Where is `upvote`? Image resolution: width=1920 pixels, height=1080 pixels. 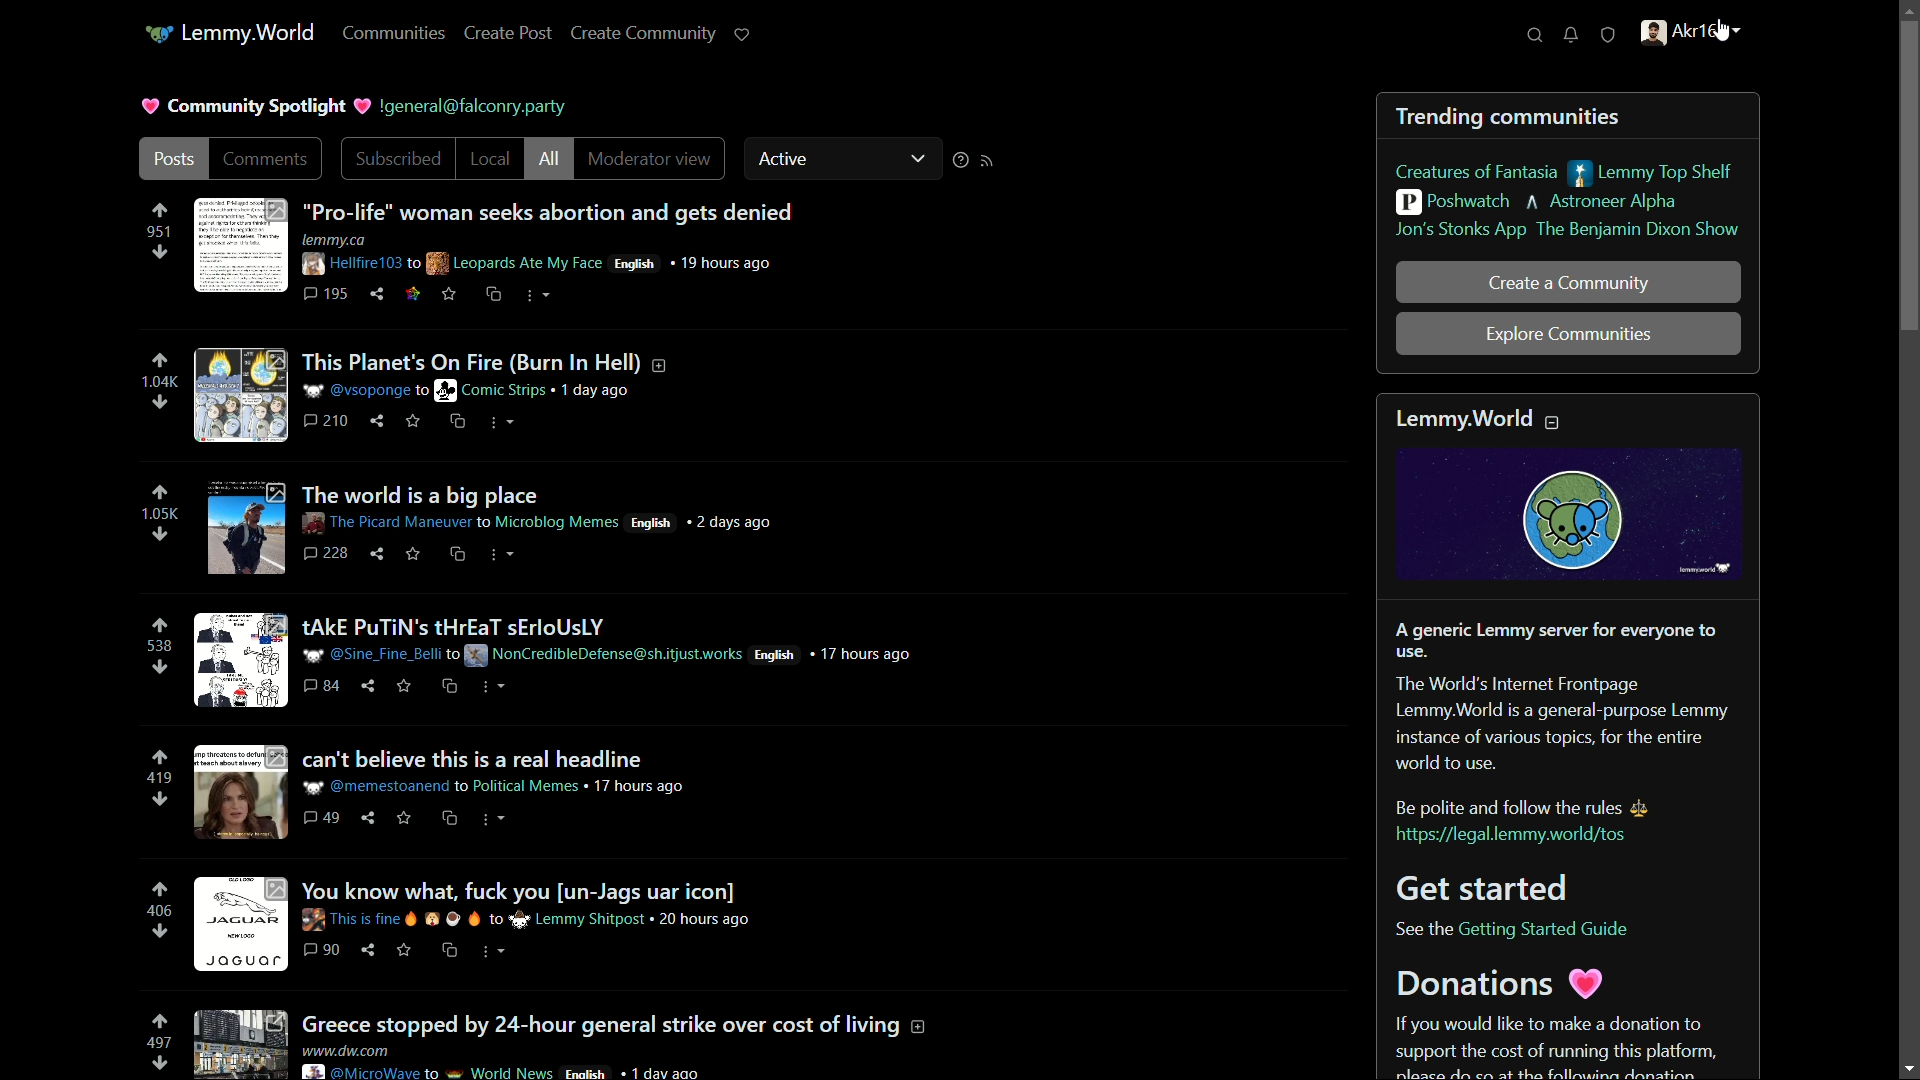
upvote is located at coordinates (163, 890).